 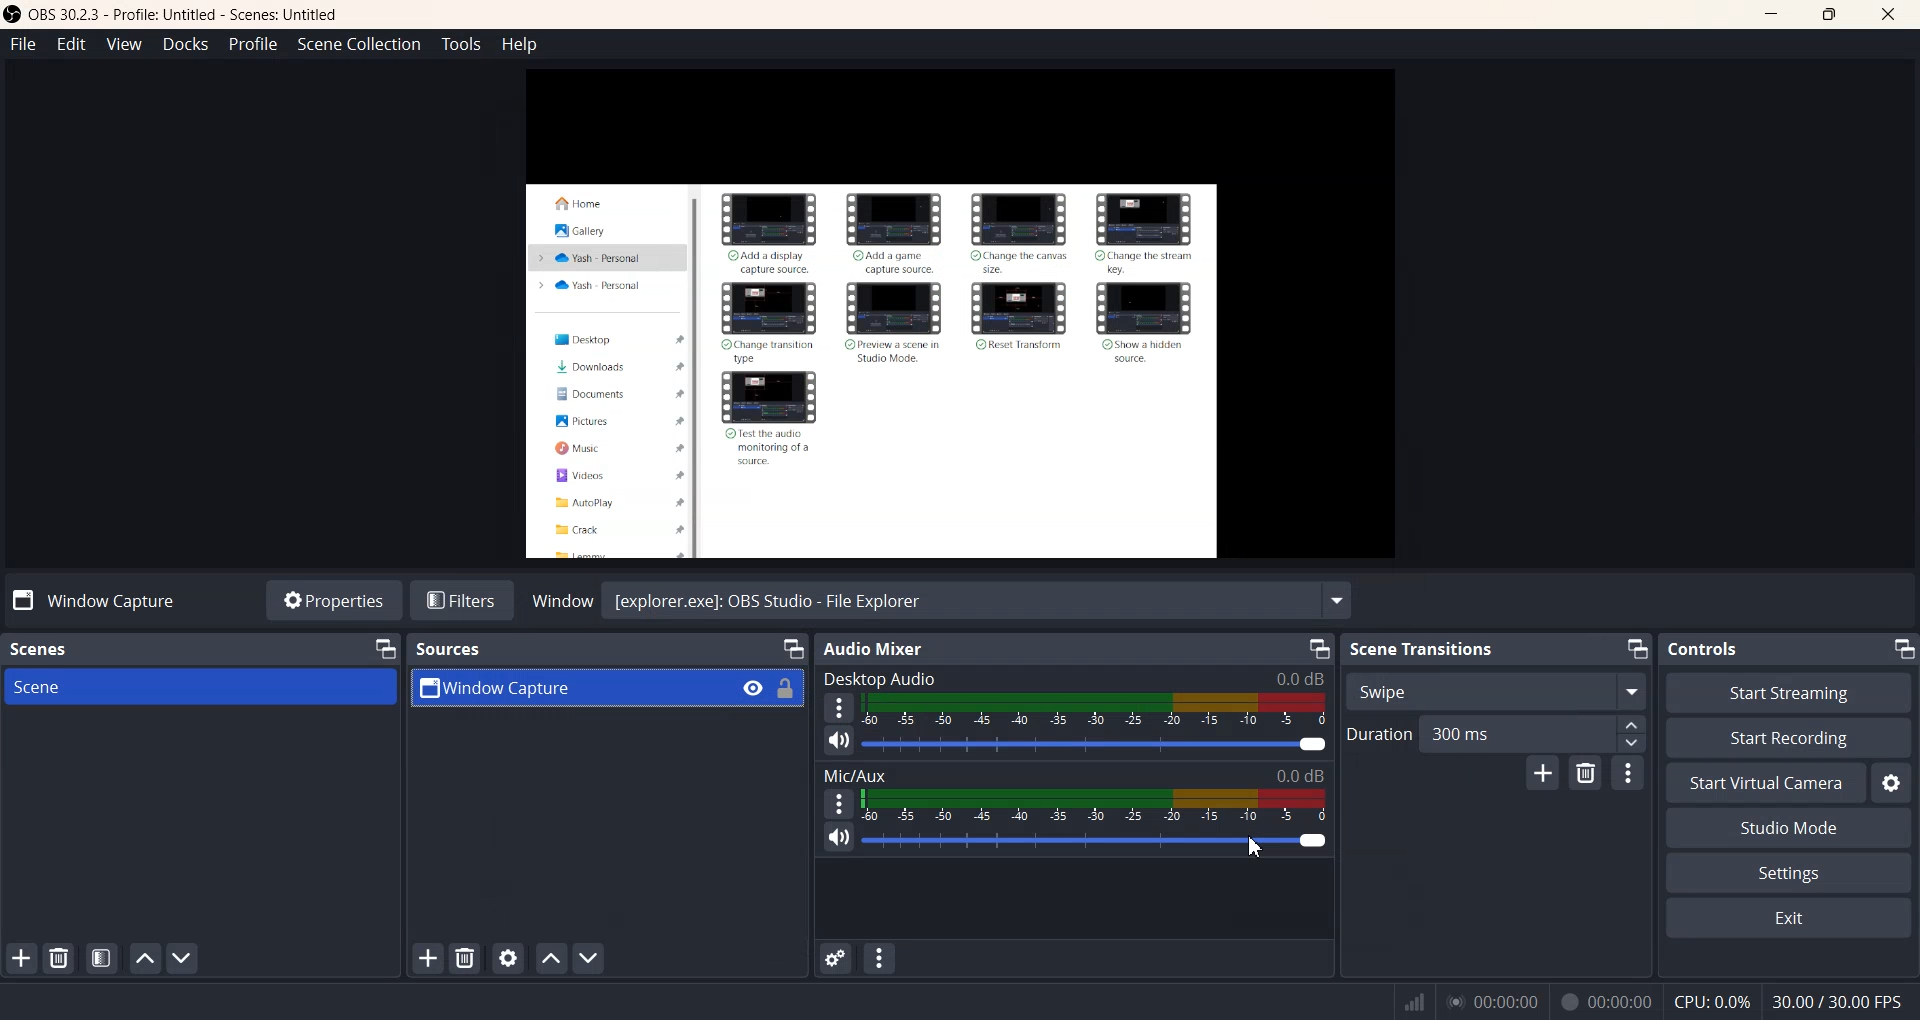 I want to click on Move source up, so click(x=551, y=958).